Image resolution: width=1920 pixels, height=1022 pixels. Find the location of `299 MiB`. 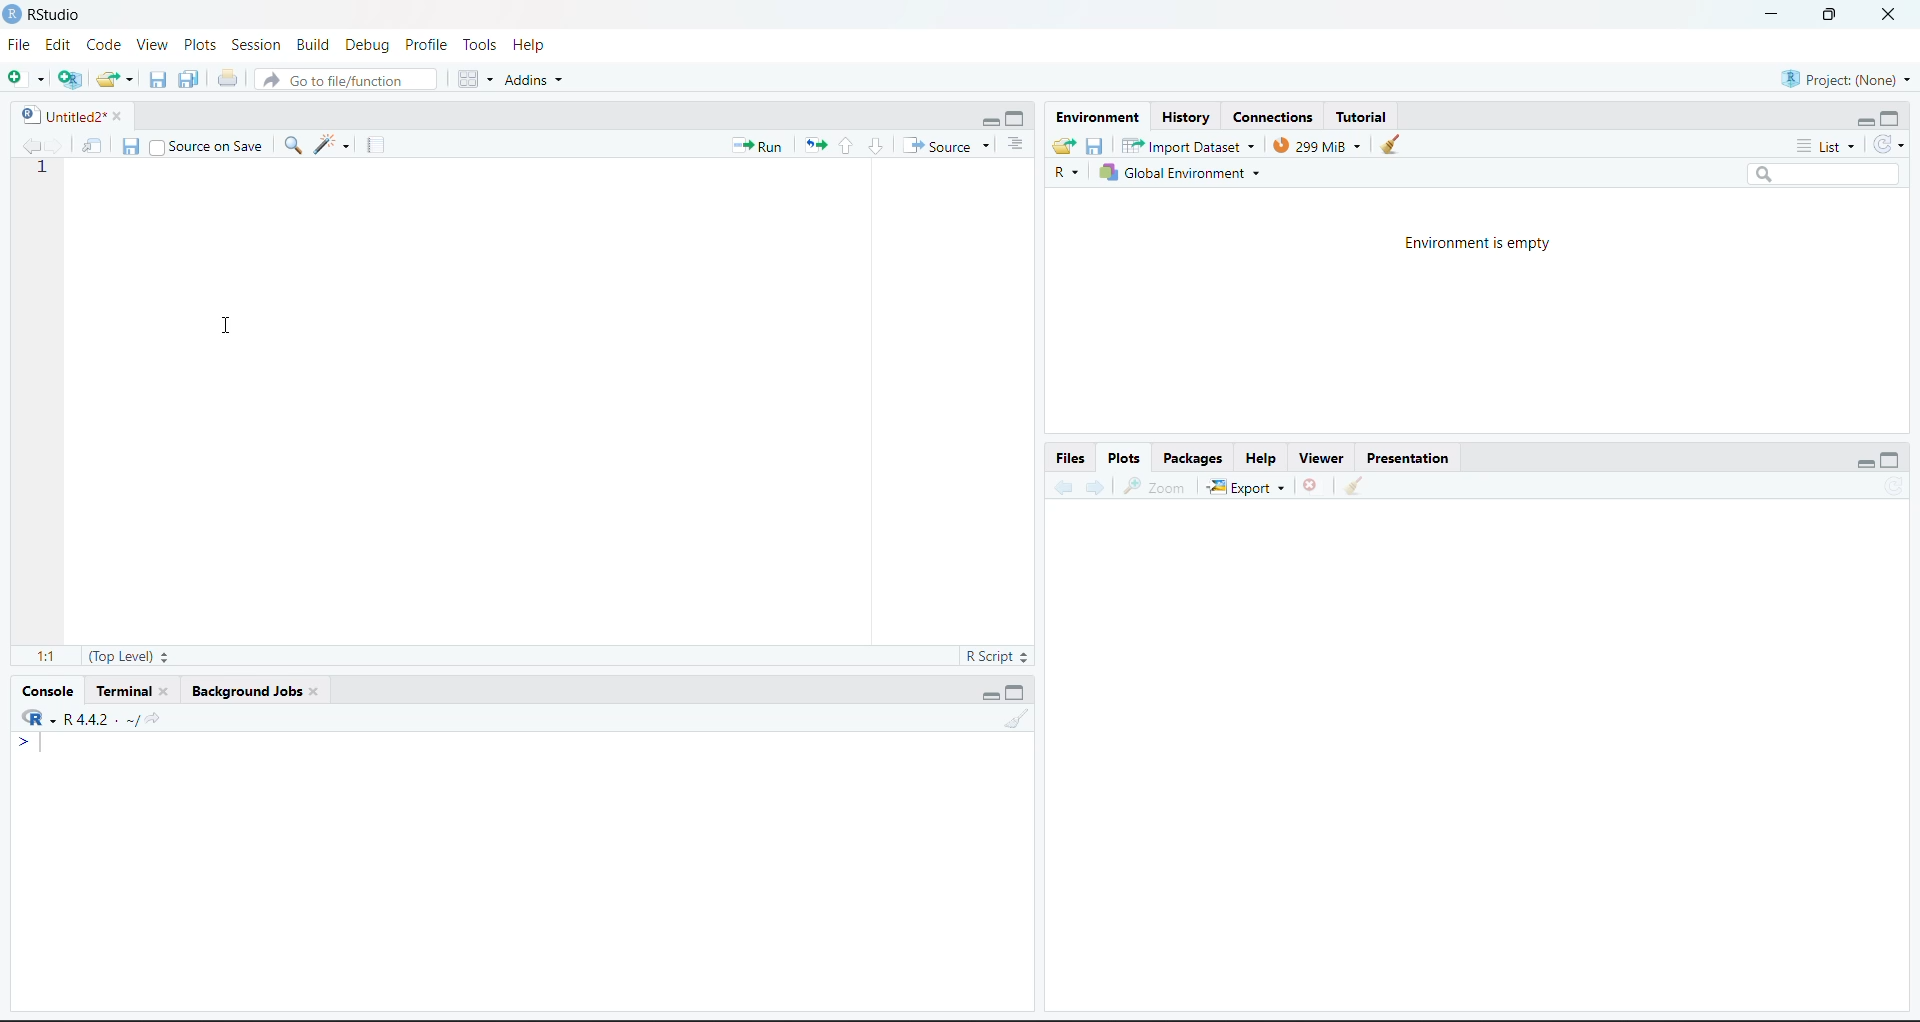

299 MiB is located at coordinates (1319, 145).